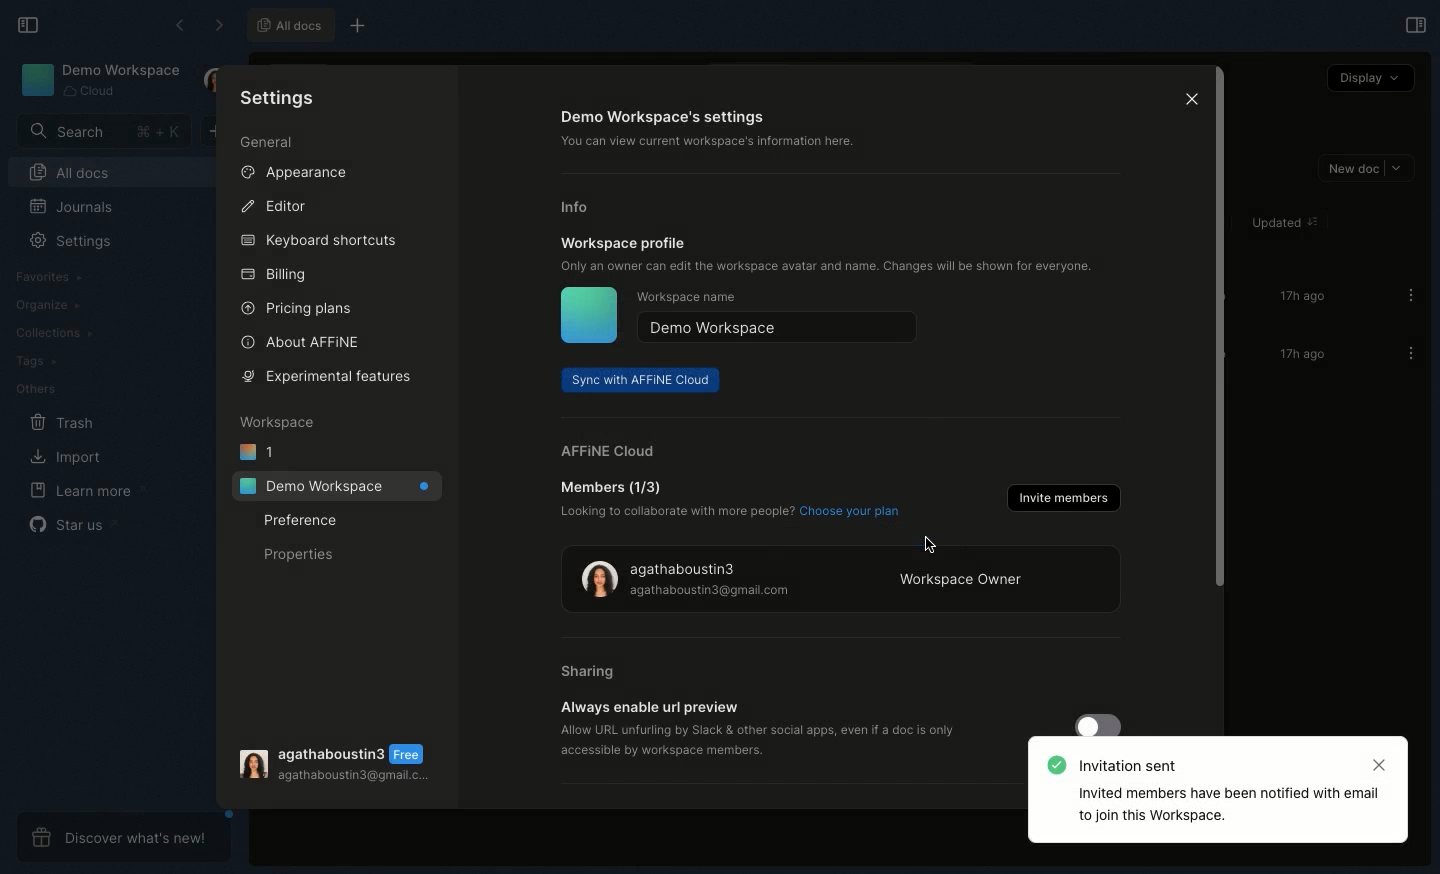 The image size is (1440, 874). What do you see at coordinates (53, 274) in the screenshot?
I see `Favorites` at bounding box center [53, 274].